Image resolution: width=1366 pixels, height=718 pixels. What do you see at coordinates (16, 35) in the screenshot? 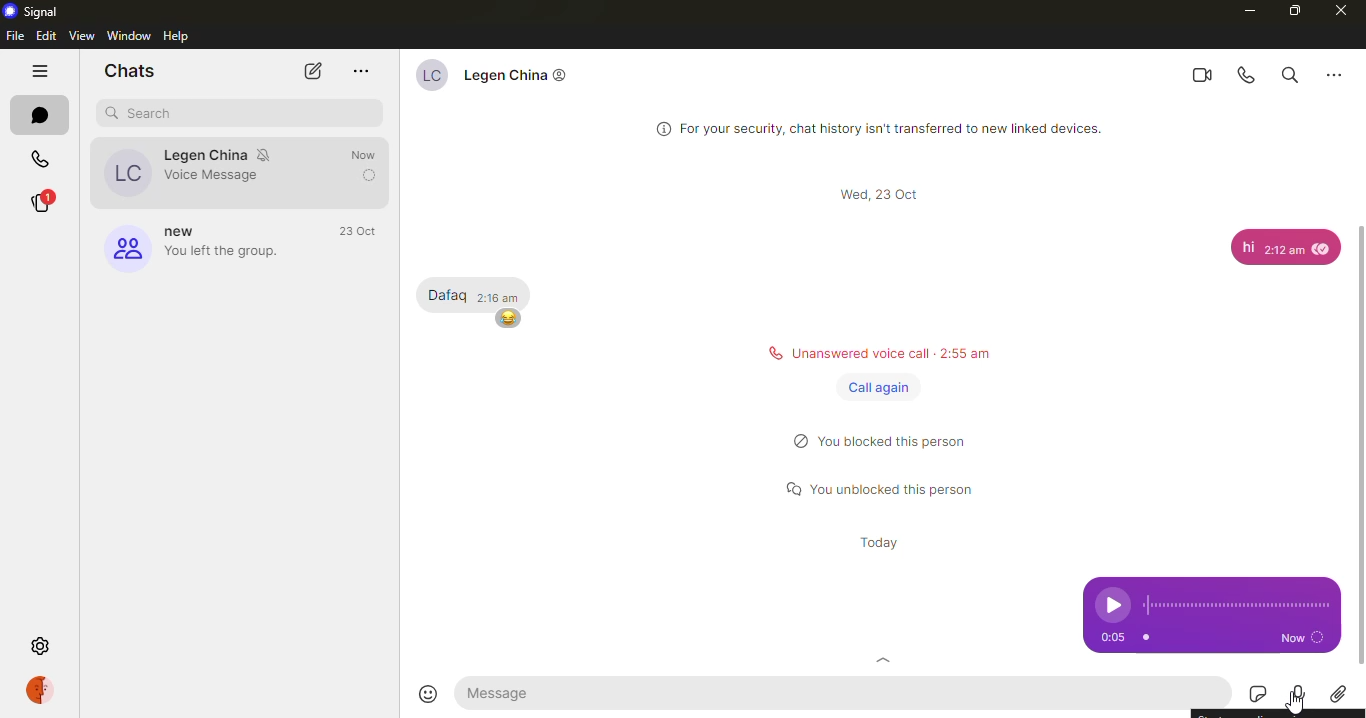
I see `file` at bounding box center [16, 35].